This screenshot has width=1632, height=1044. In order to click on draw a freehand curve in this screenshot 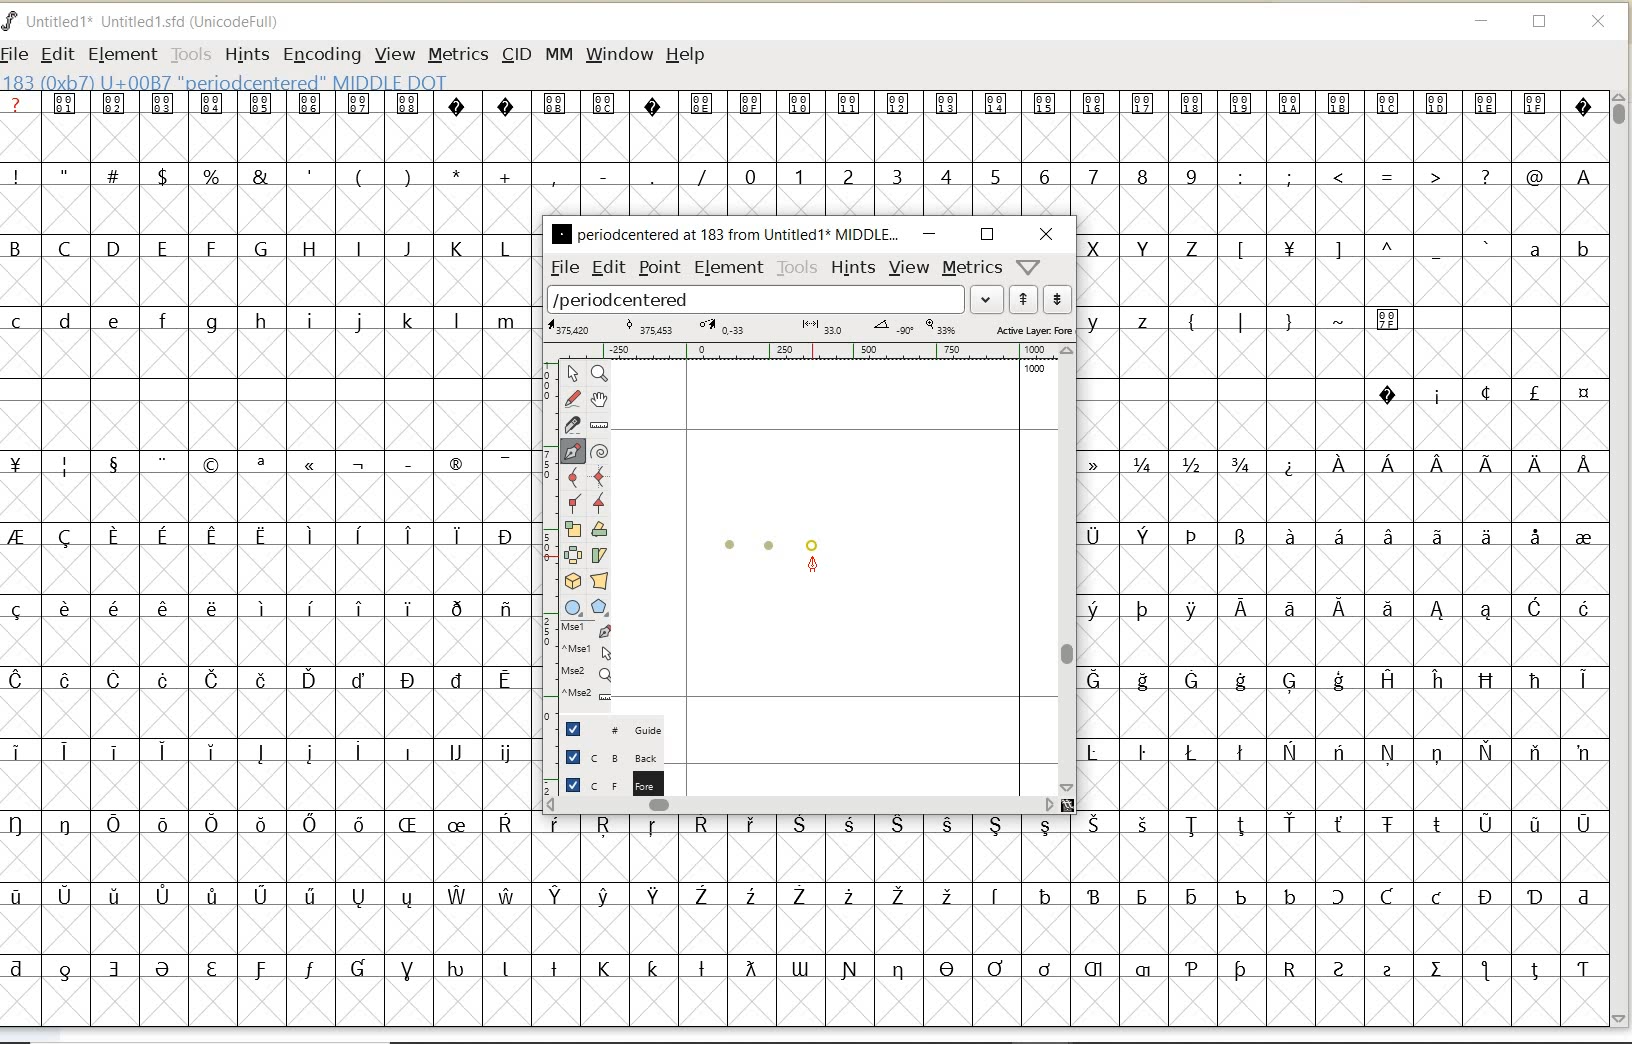, I will do `click(572, 396)`.